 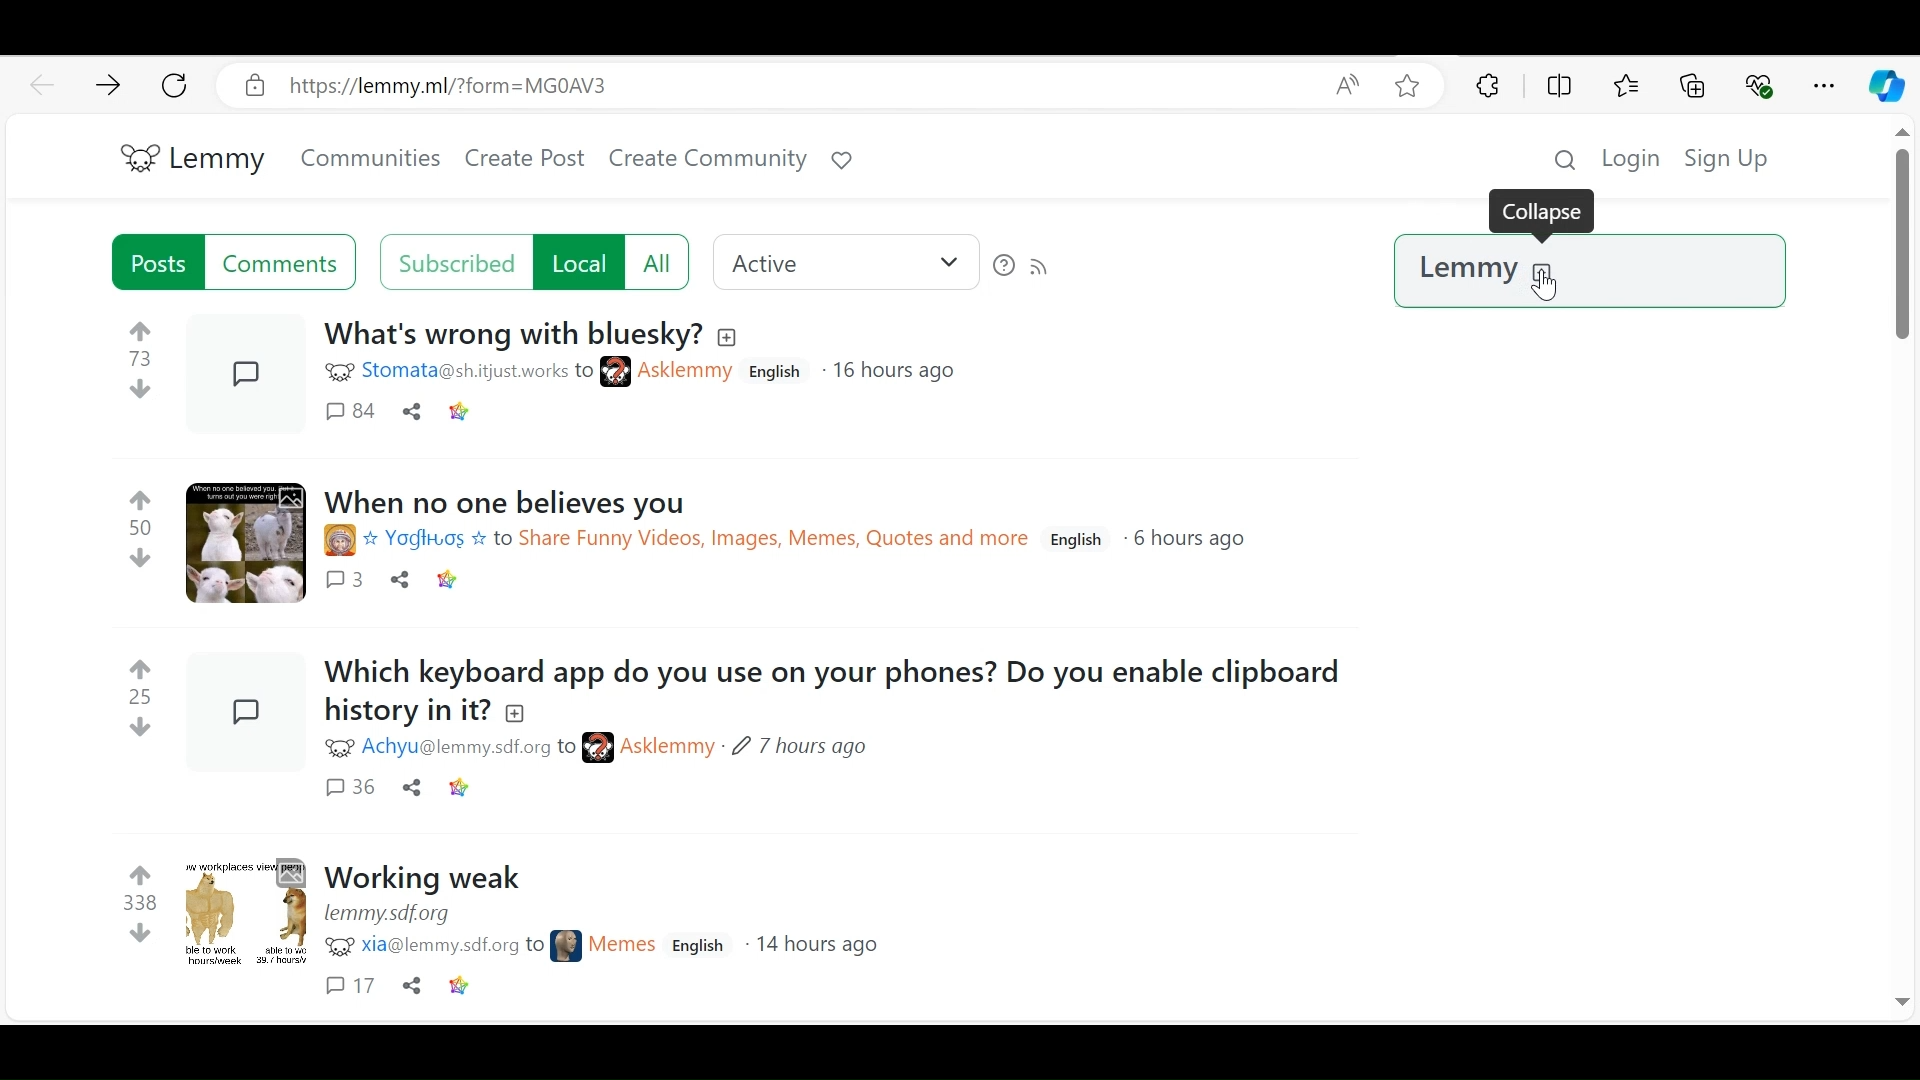 What do you see at coordinates (137, 359) in the screenshot?
I see `73` at bounding box center [137, 359].